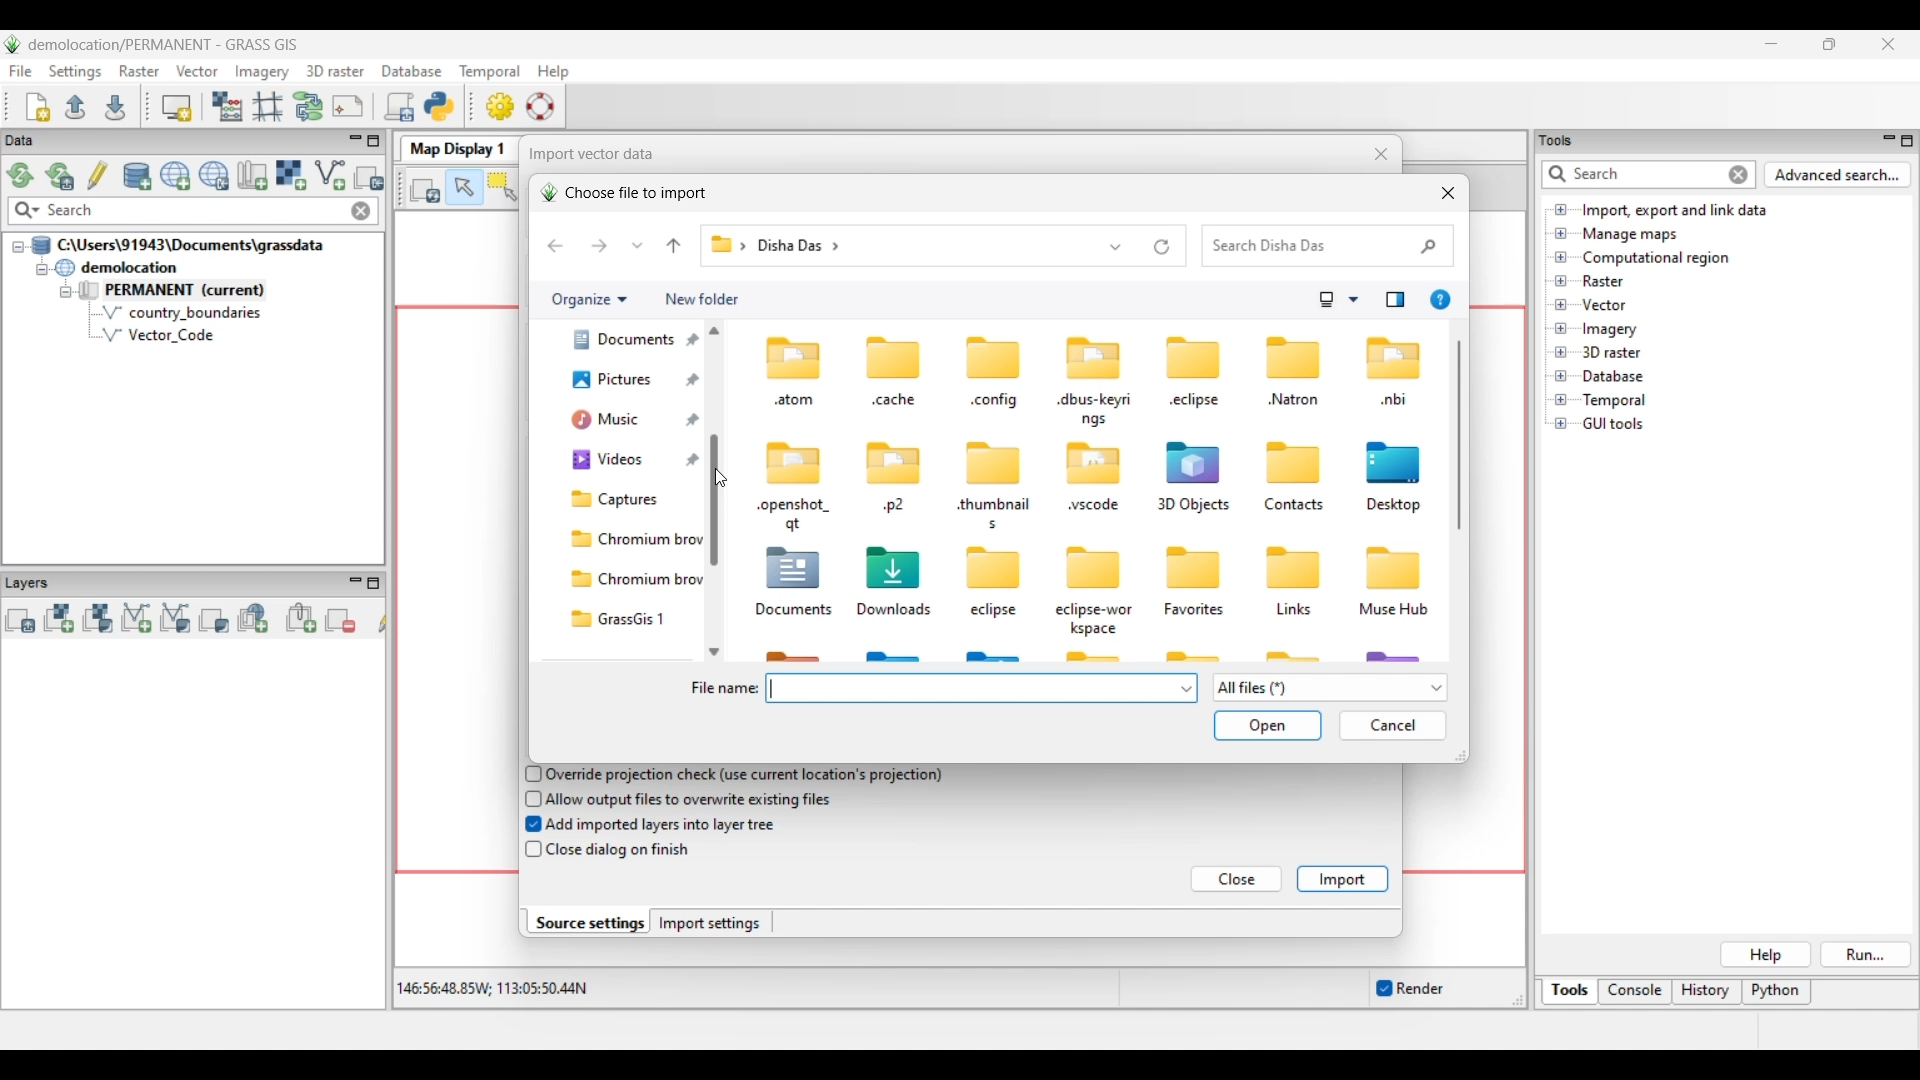 The image size is (1920, 1080). I want to click on Add various vector map layers, so click(176, 618).